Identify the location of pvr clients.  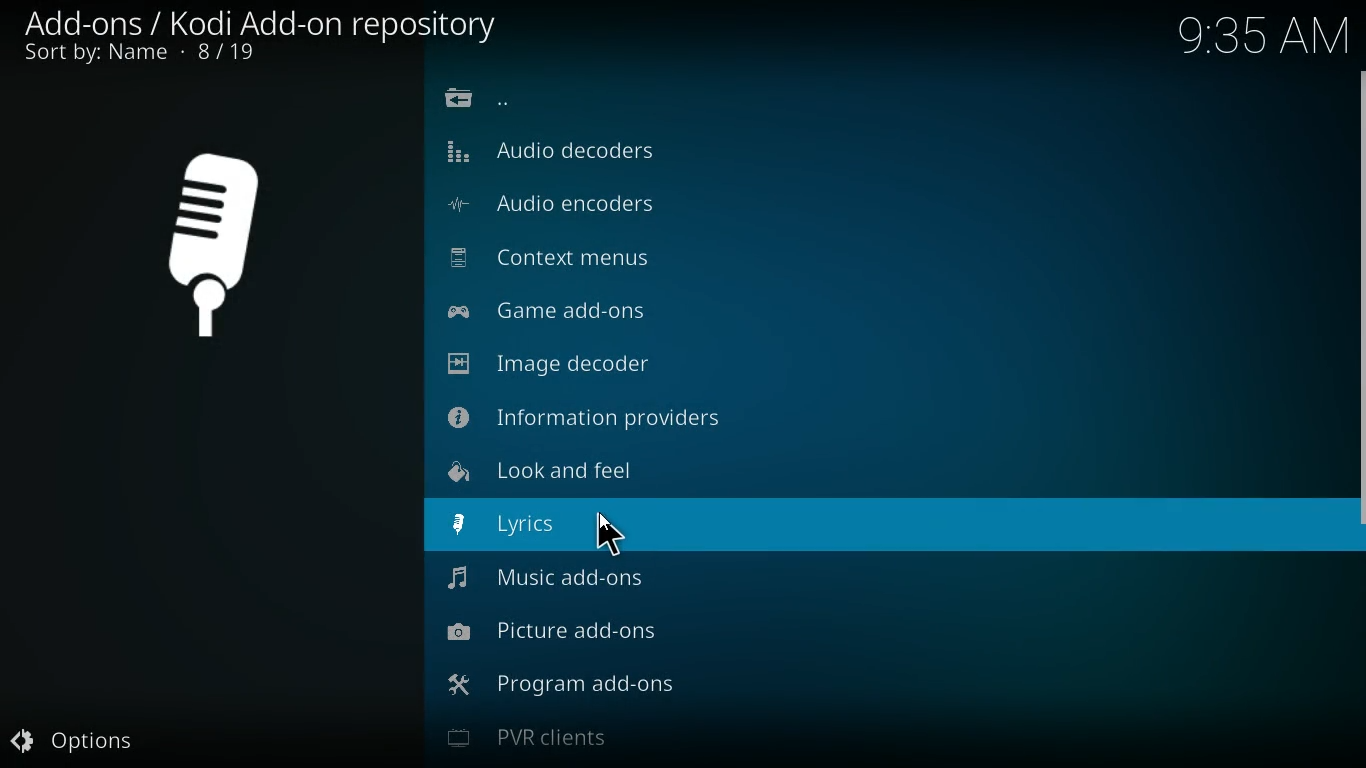
(602, 743).